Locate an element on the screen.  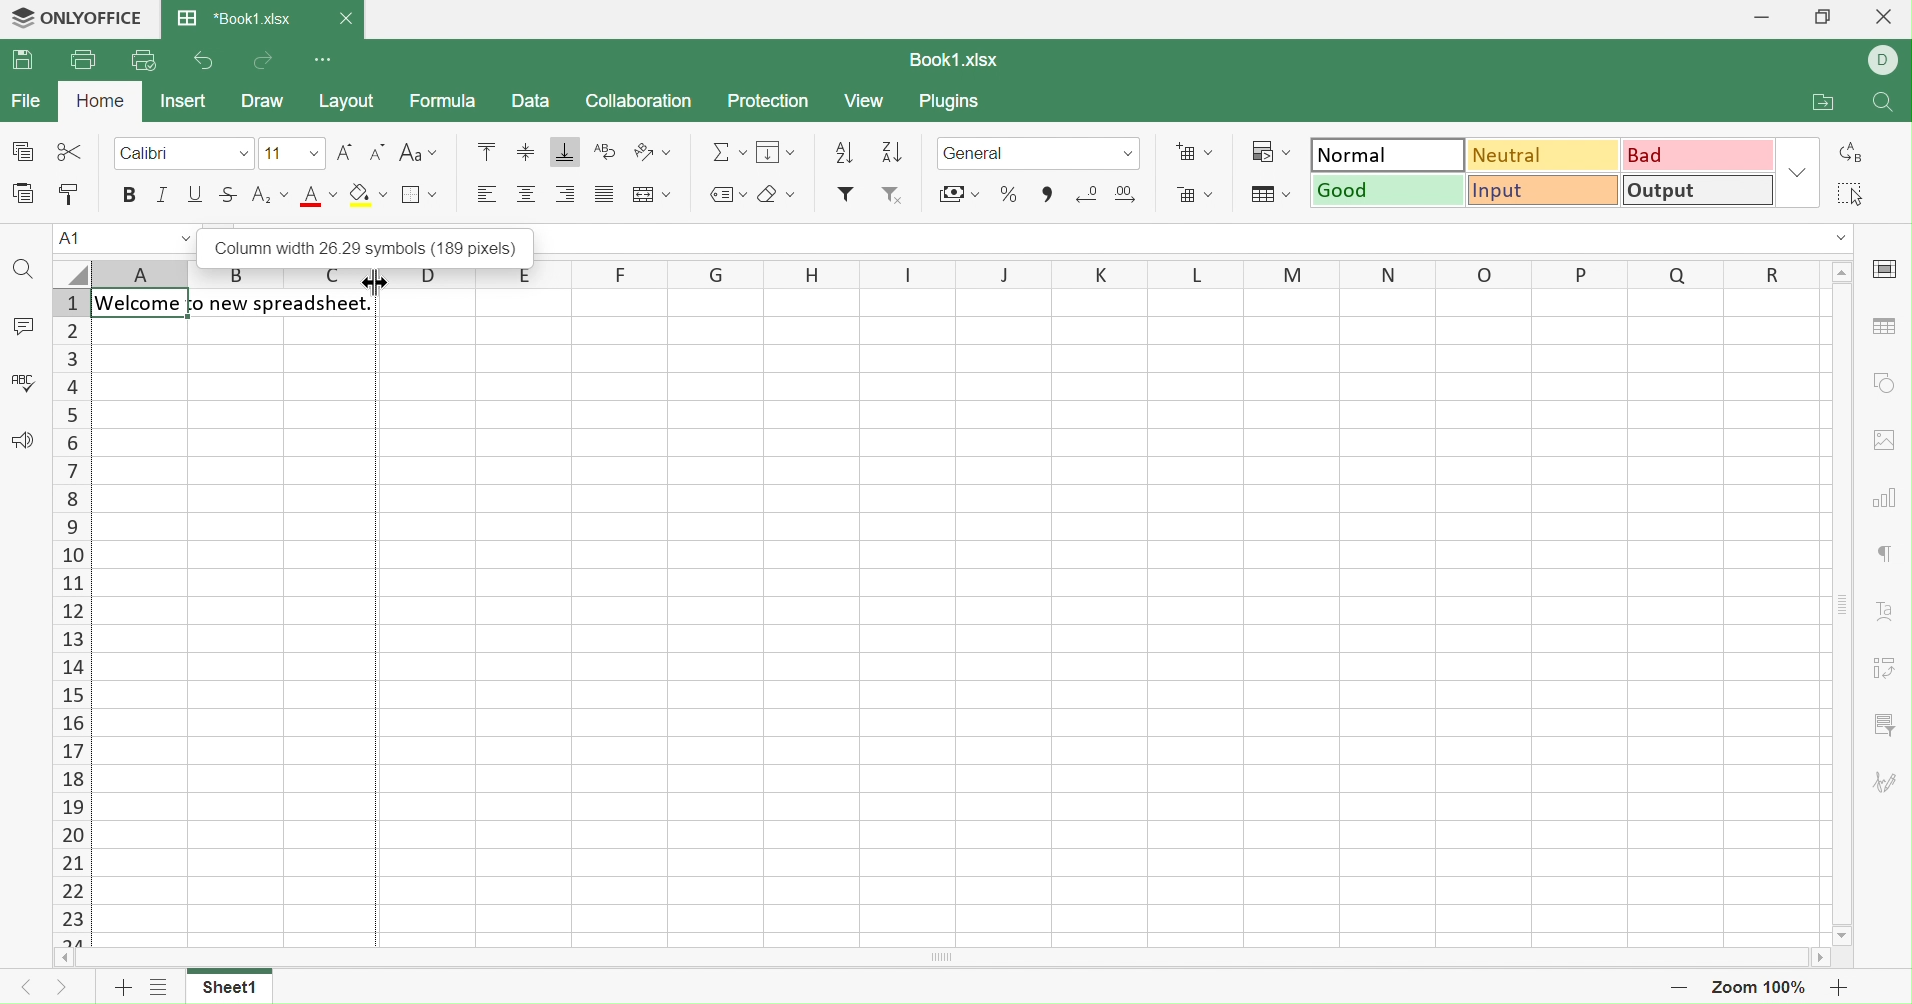
Clear is located at coordinates (778, 193).